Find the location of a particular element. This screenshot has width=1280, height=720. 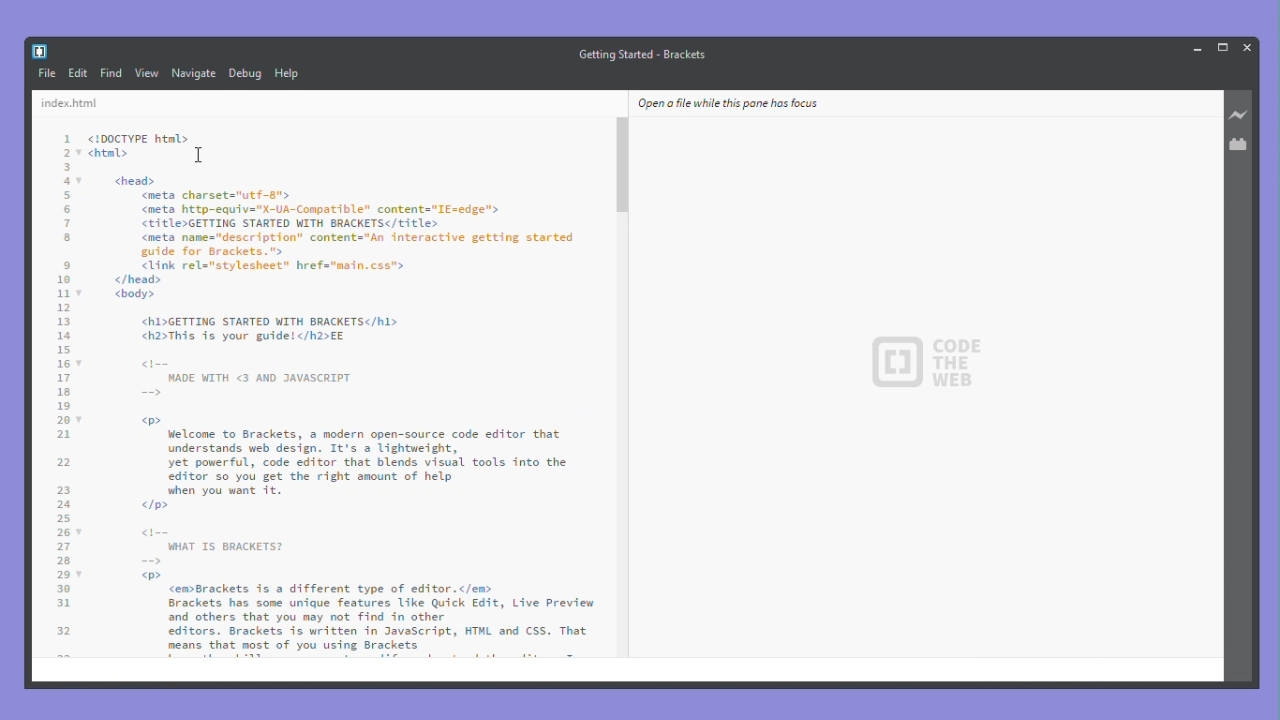

Live preview is located at coordinates (1241, 116).